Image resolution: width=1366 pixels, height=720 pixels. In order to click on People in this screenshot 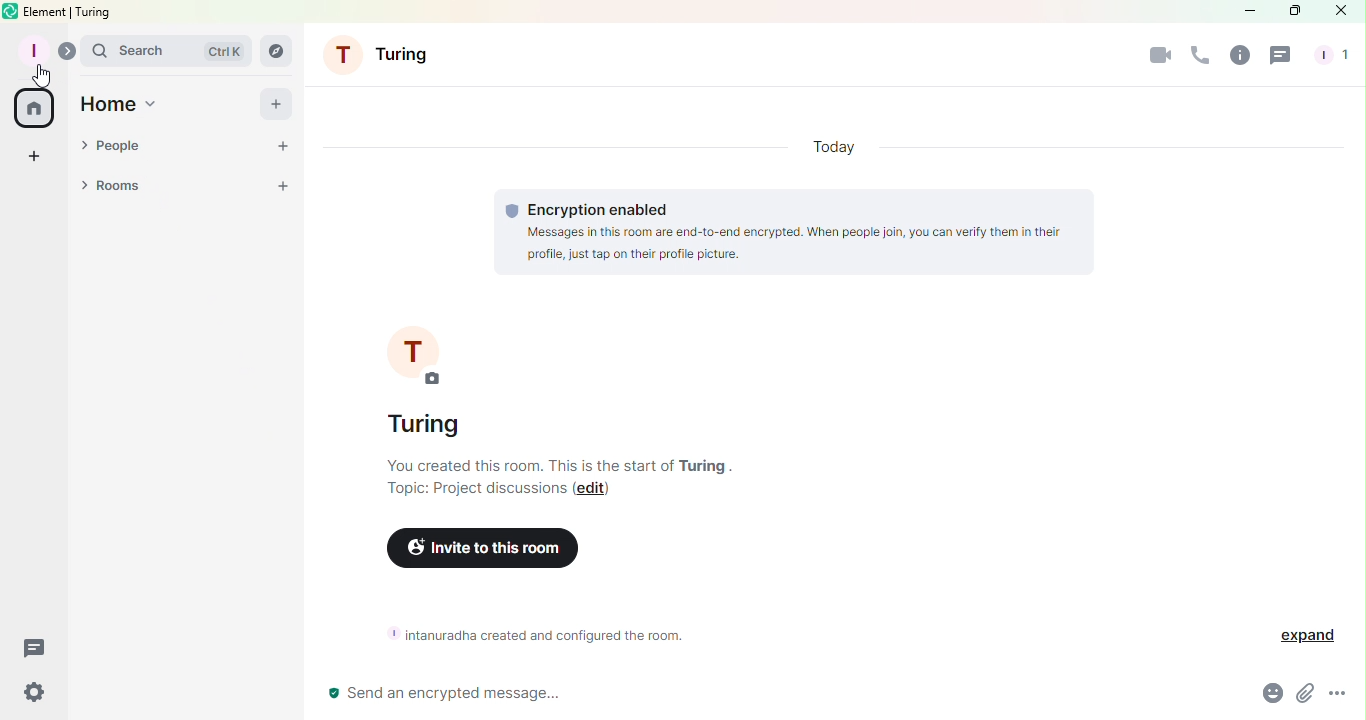, I will do `click(1330, 56)`.